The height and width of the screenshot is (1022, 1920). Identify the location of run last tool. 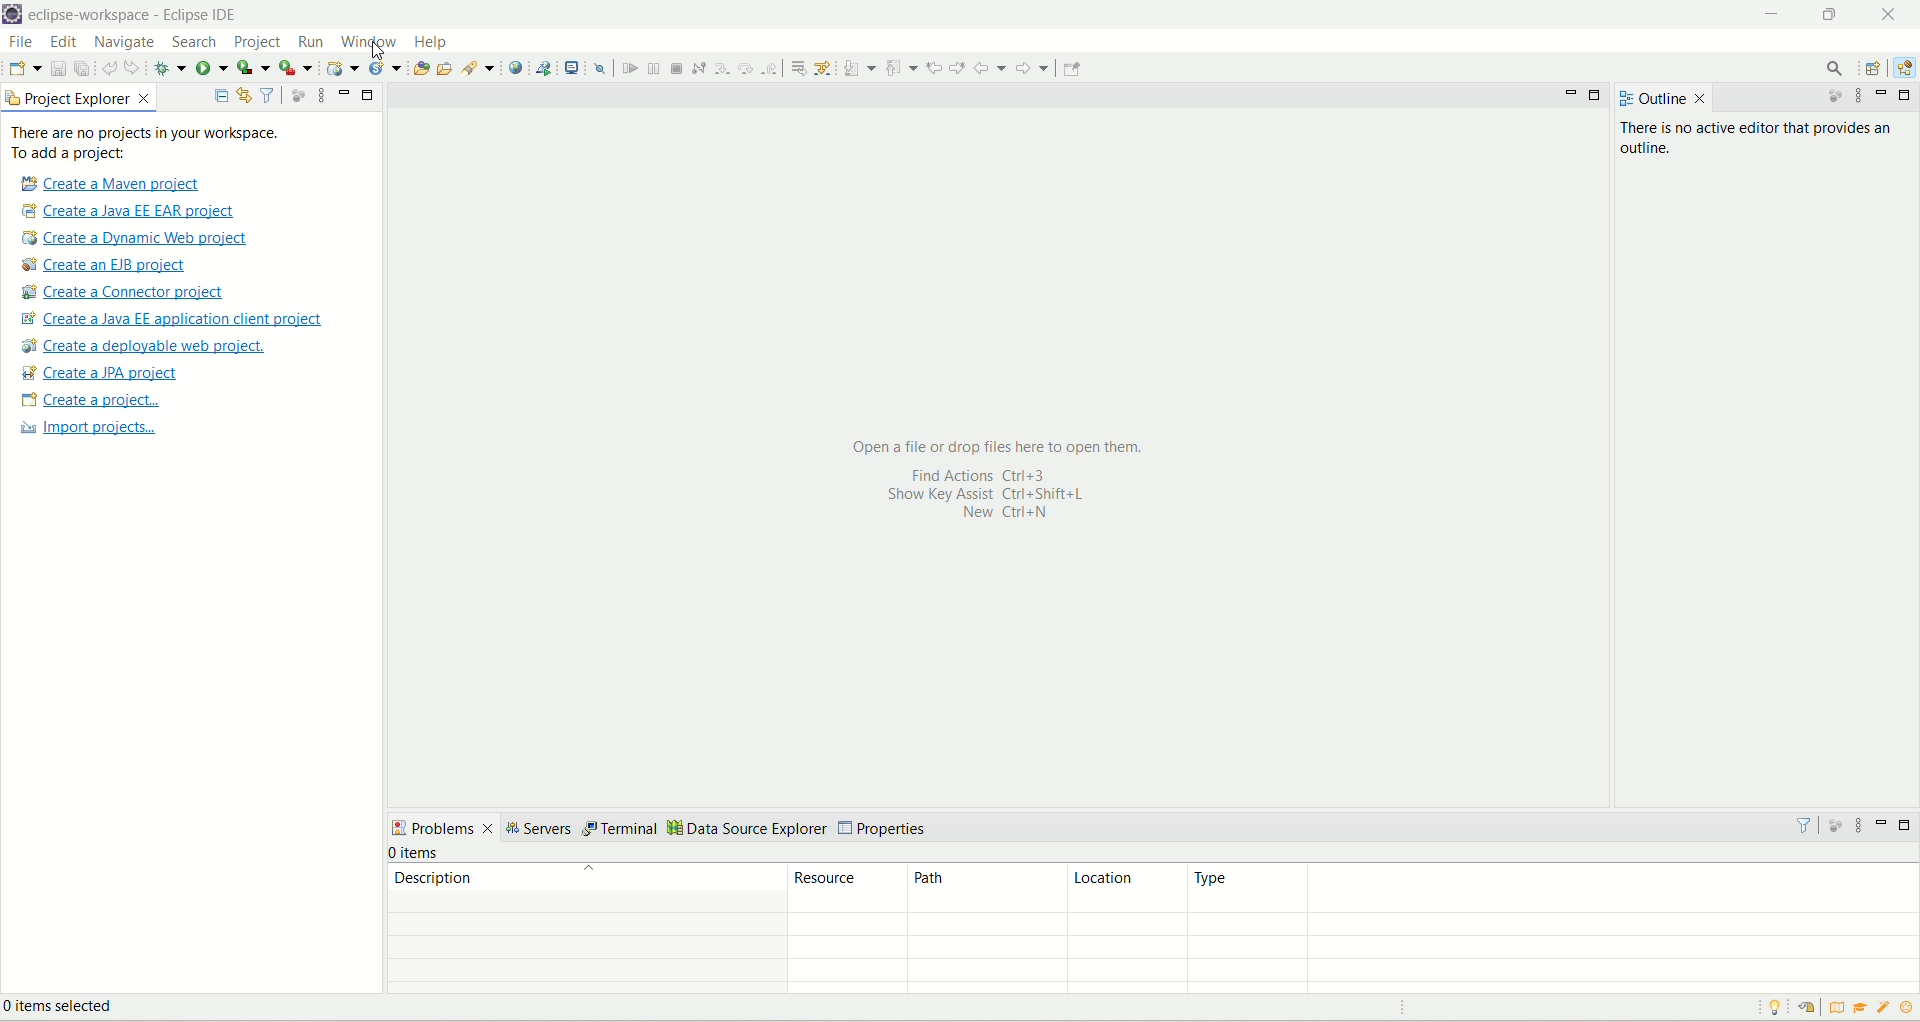
(295, 68).